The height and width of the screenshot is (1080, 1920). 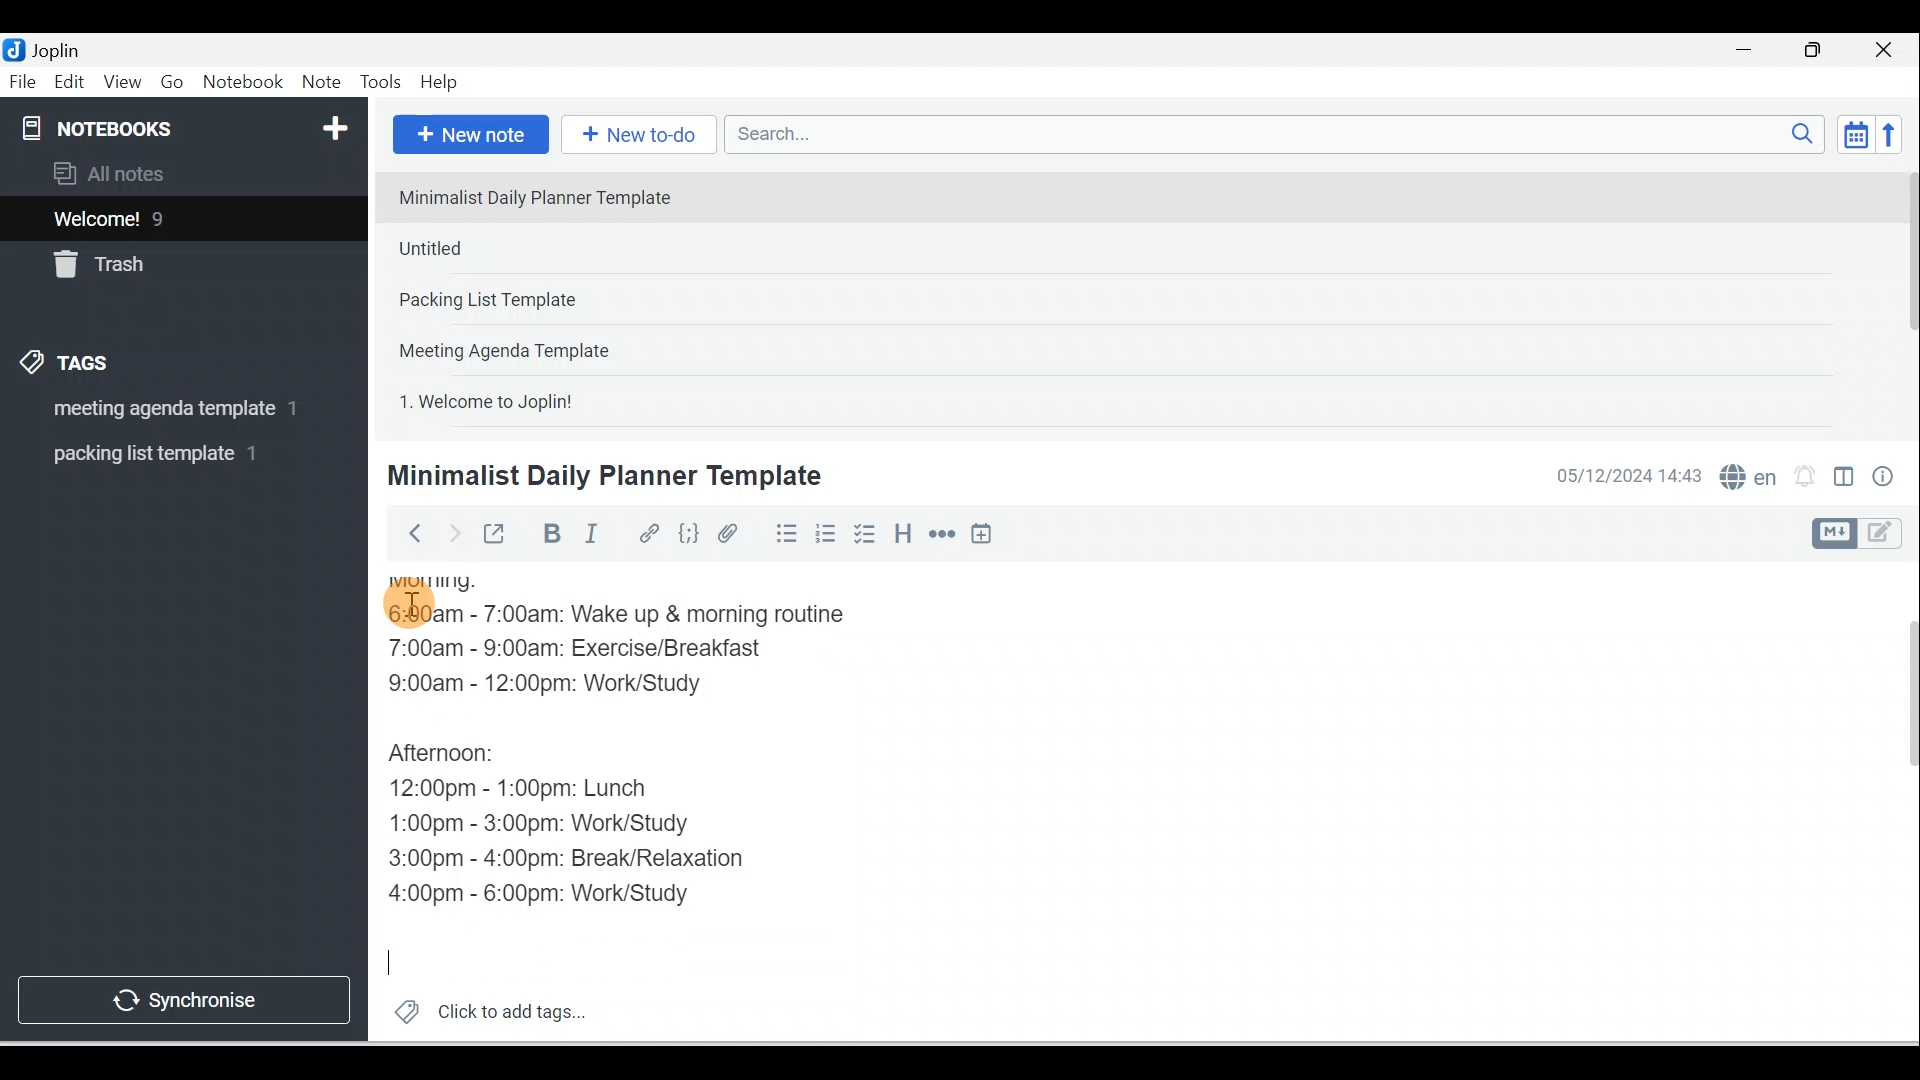 What do you see at coordinates (1855, 133) in the screenshot?
I see `Toggle sort order` at bounding box center [1855, 133].